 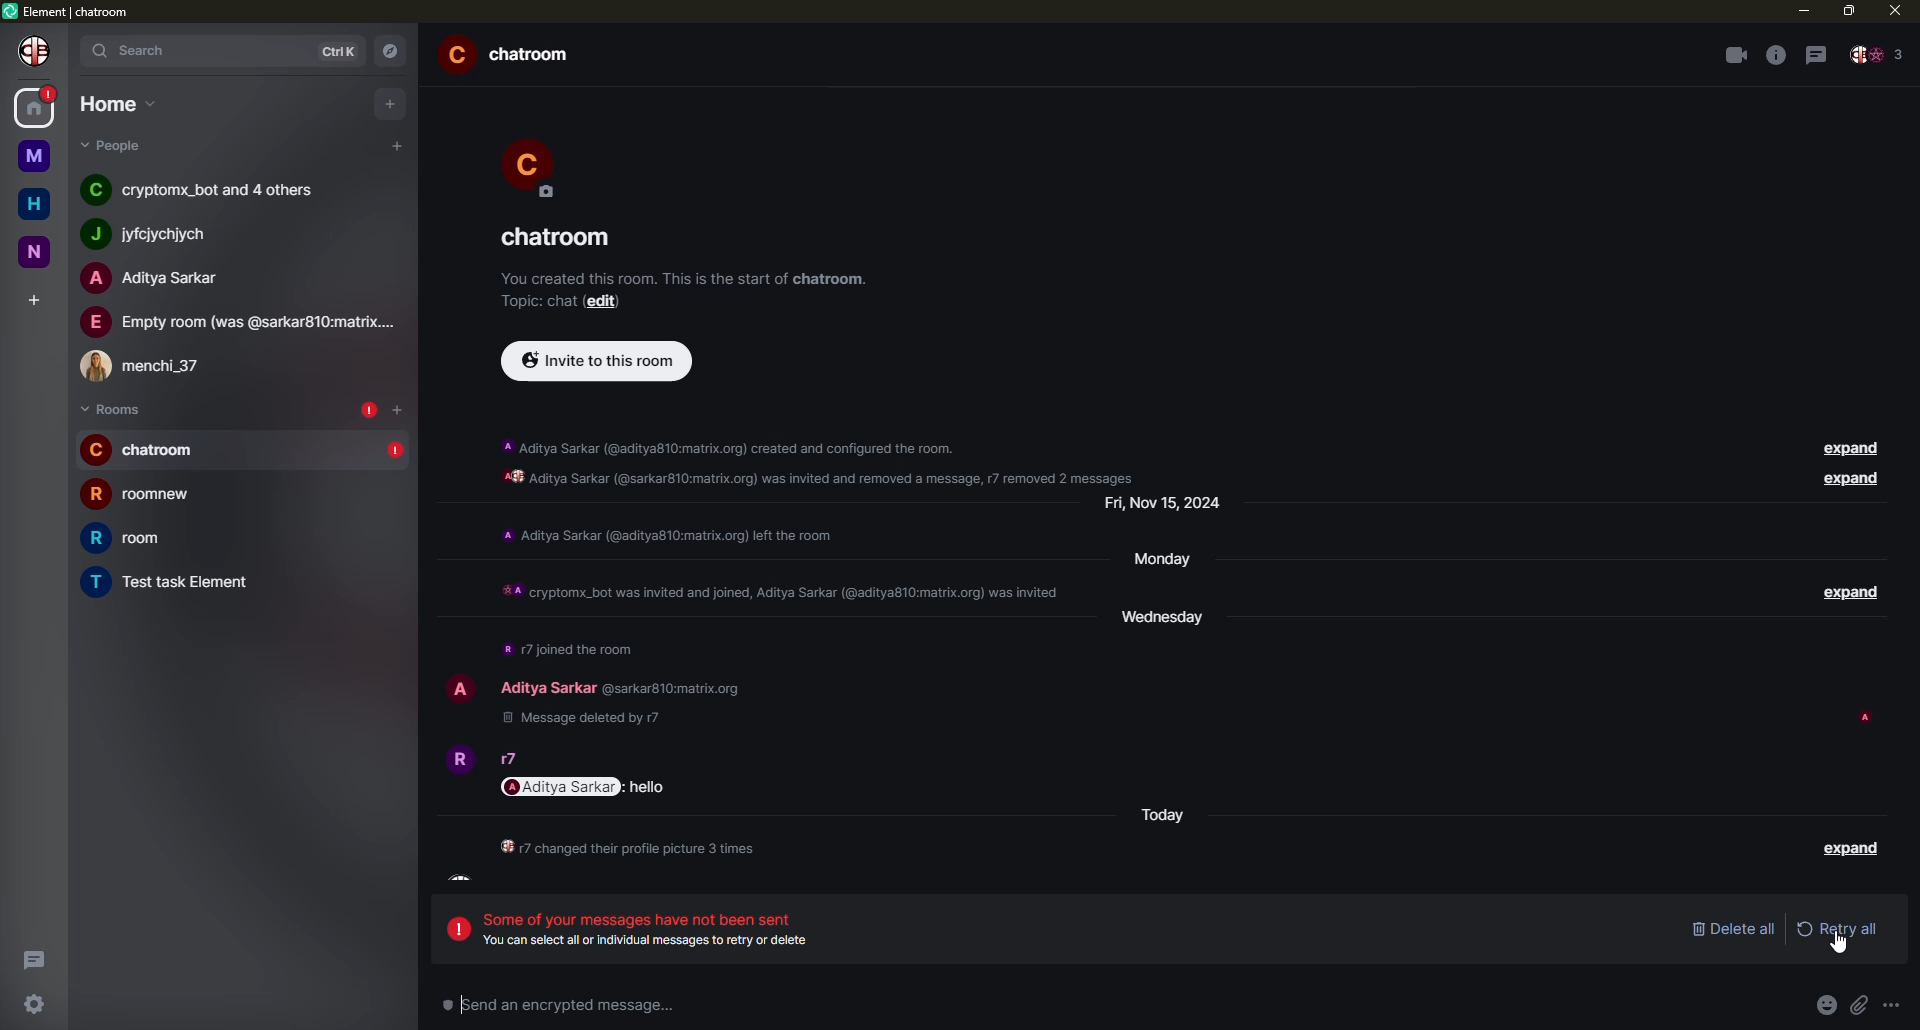 What do you see at coordinates (211, 191) in the screenshot?
I see `people` at bounding box center [211, 191].